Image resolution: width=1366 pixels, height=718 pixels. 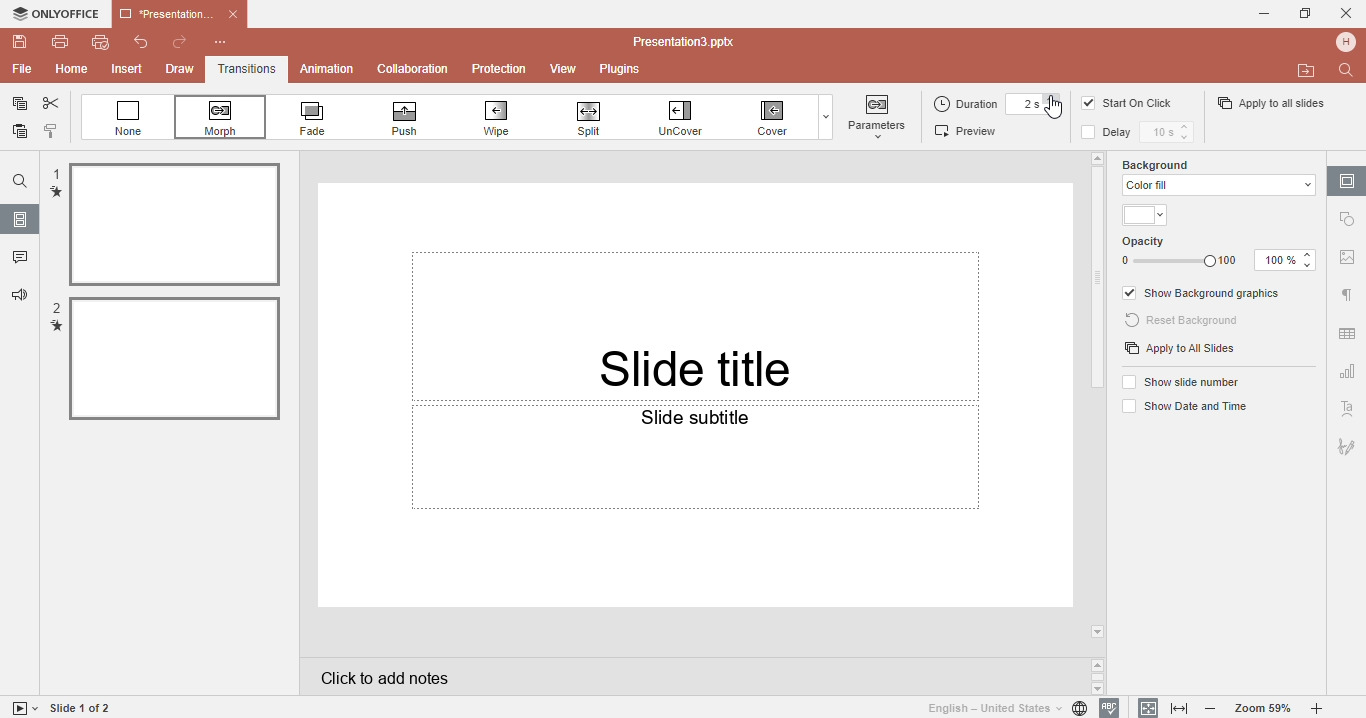 What do you see at coordinates (129, 118) in the screenshot?
I see `None` at bounding box center [129, 118].